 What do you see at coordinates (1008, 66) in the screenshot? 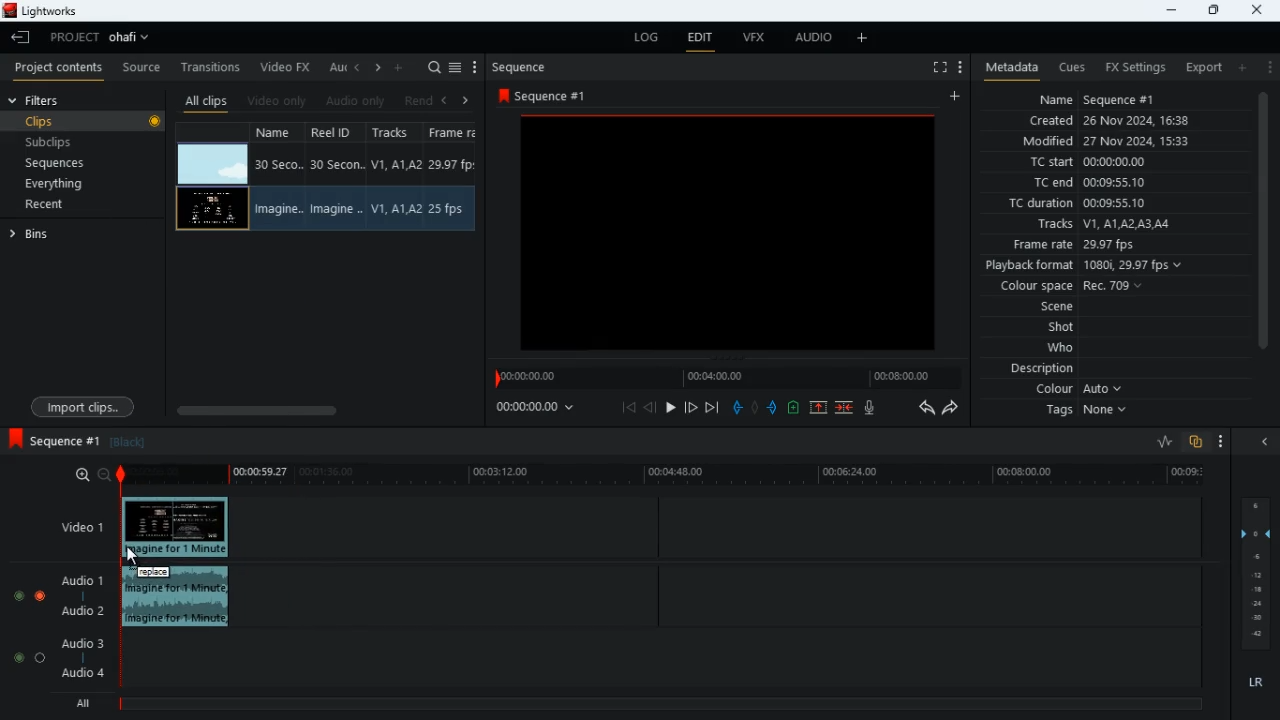
I see `metadata` at bounding box center [1008, 66].